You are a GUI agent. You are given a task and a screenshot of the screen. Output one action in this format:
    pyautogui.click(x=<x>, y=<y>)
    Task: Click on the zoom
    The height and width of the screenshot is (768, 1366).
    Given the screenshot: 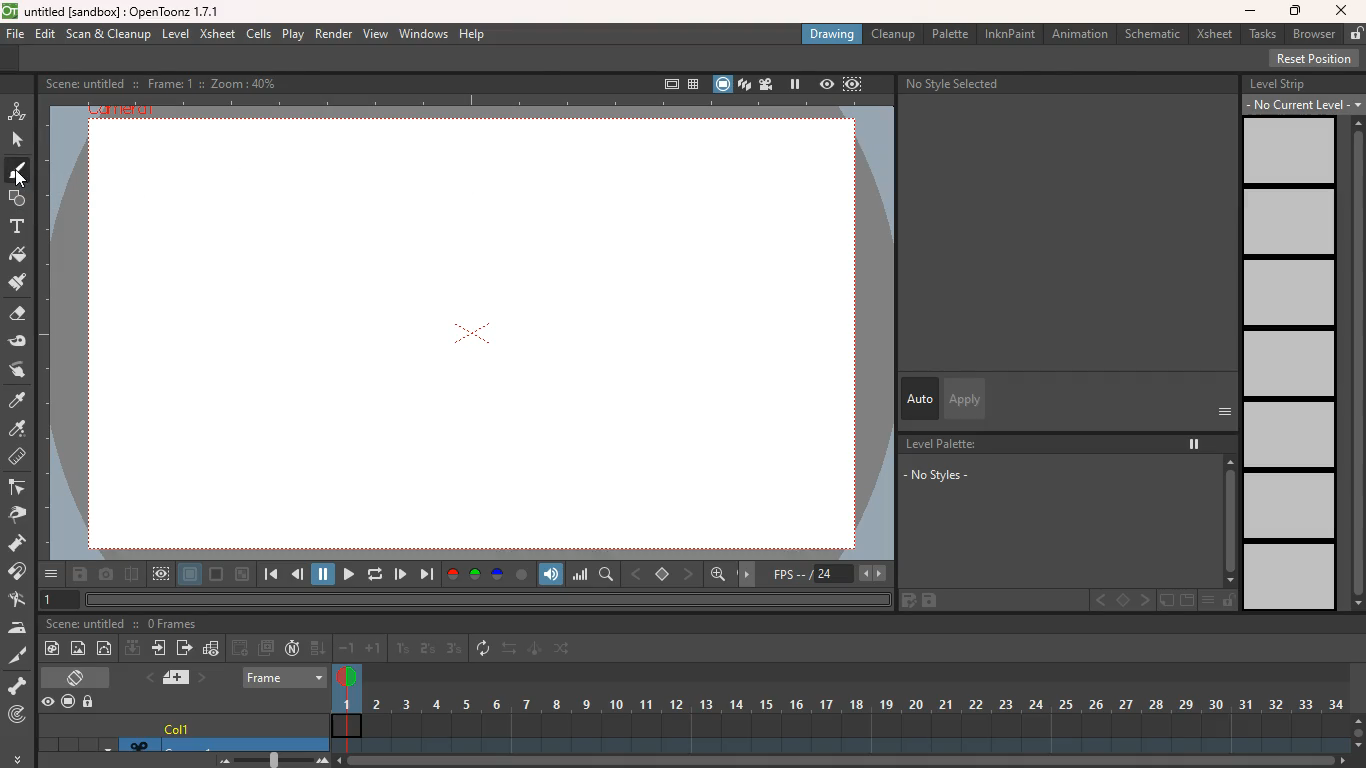 What is the action you would take?
    pyautogui.click(x=267, y=760)
    